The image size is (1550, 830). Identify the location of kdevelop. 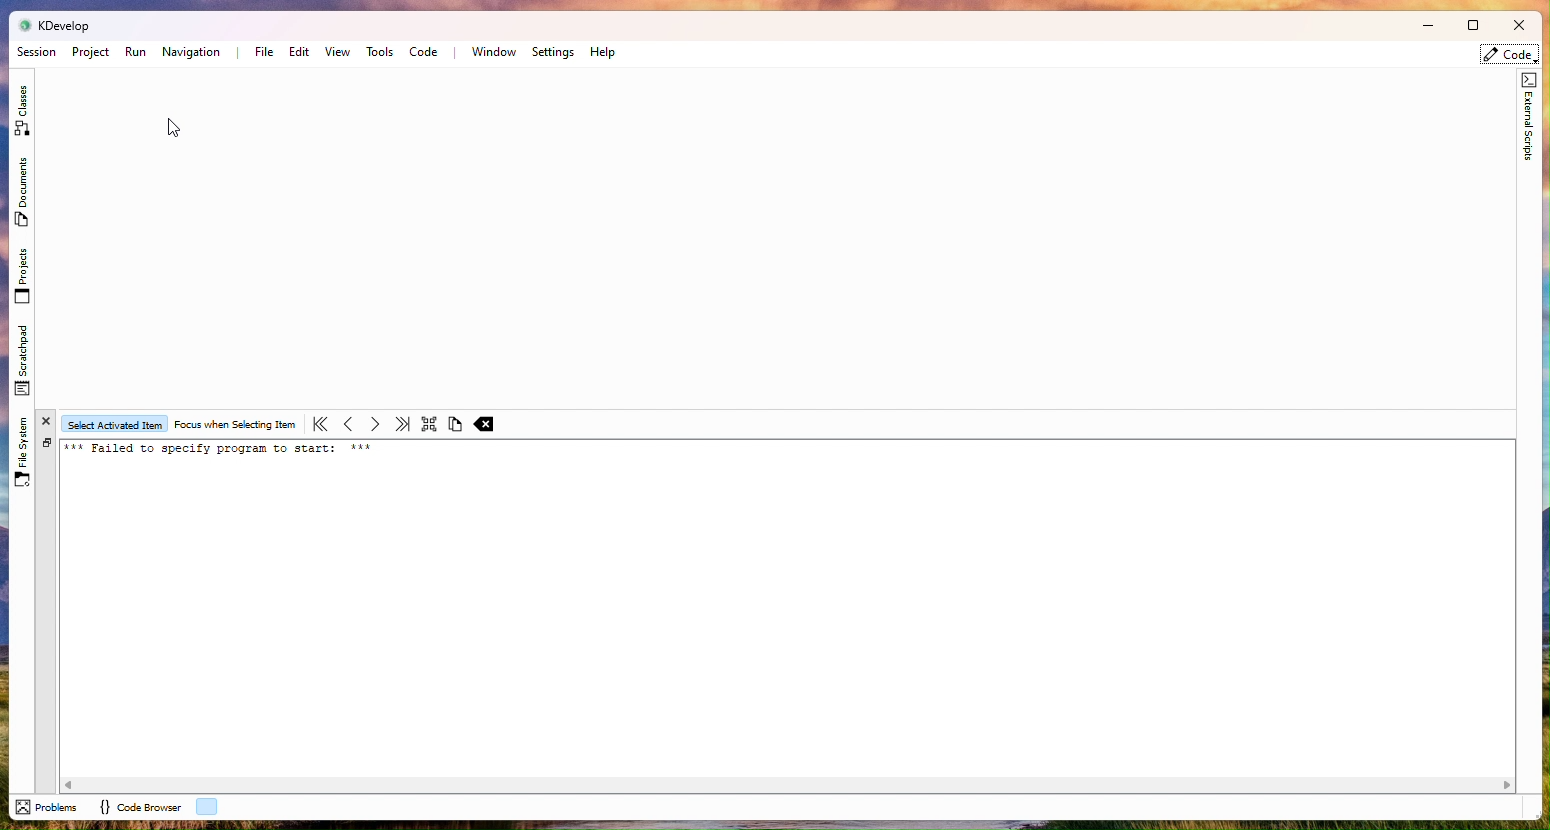
(65, 25).